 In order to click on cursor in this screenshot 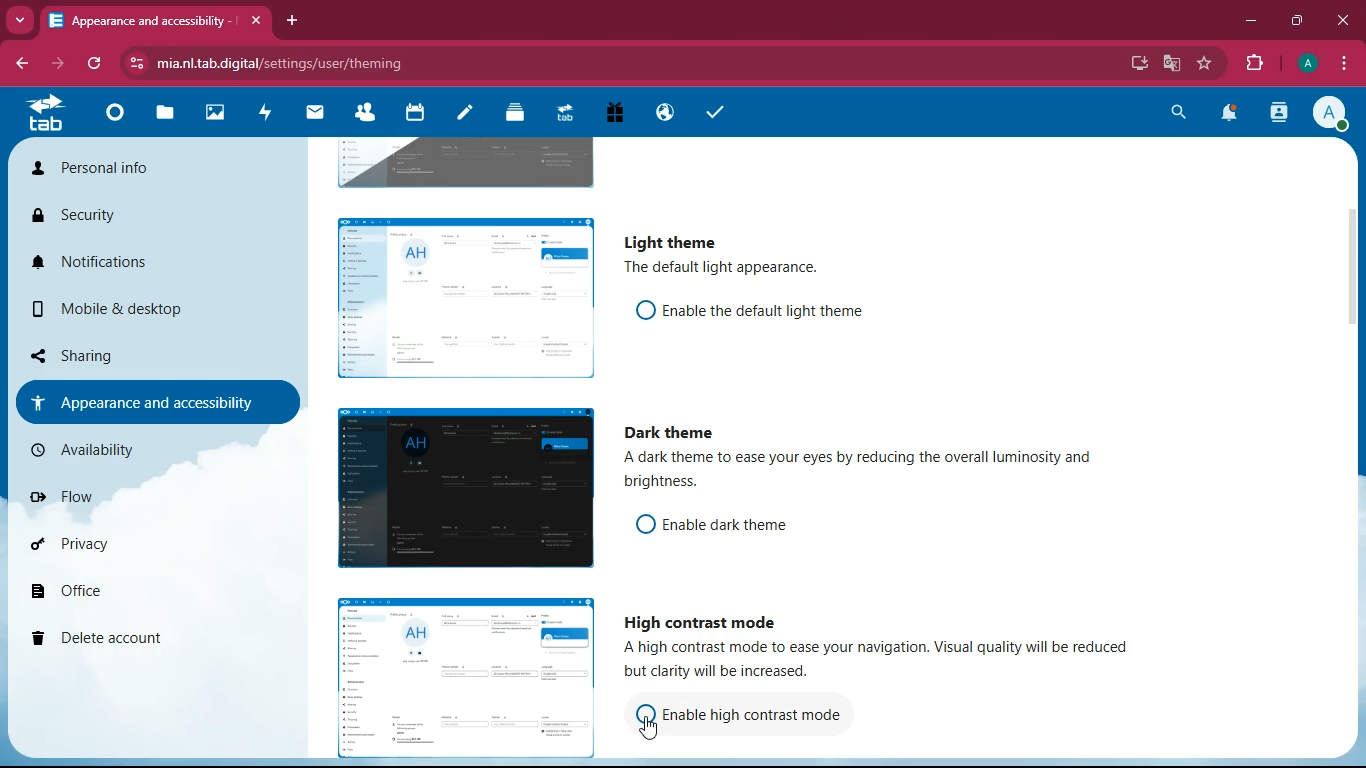, I will do `click(650, 725)`.